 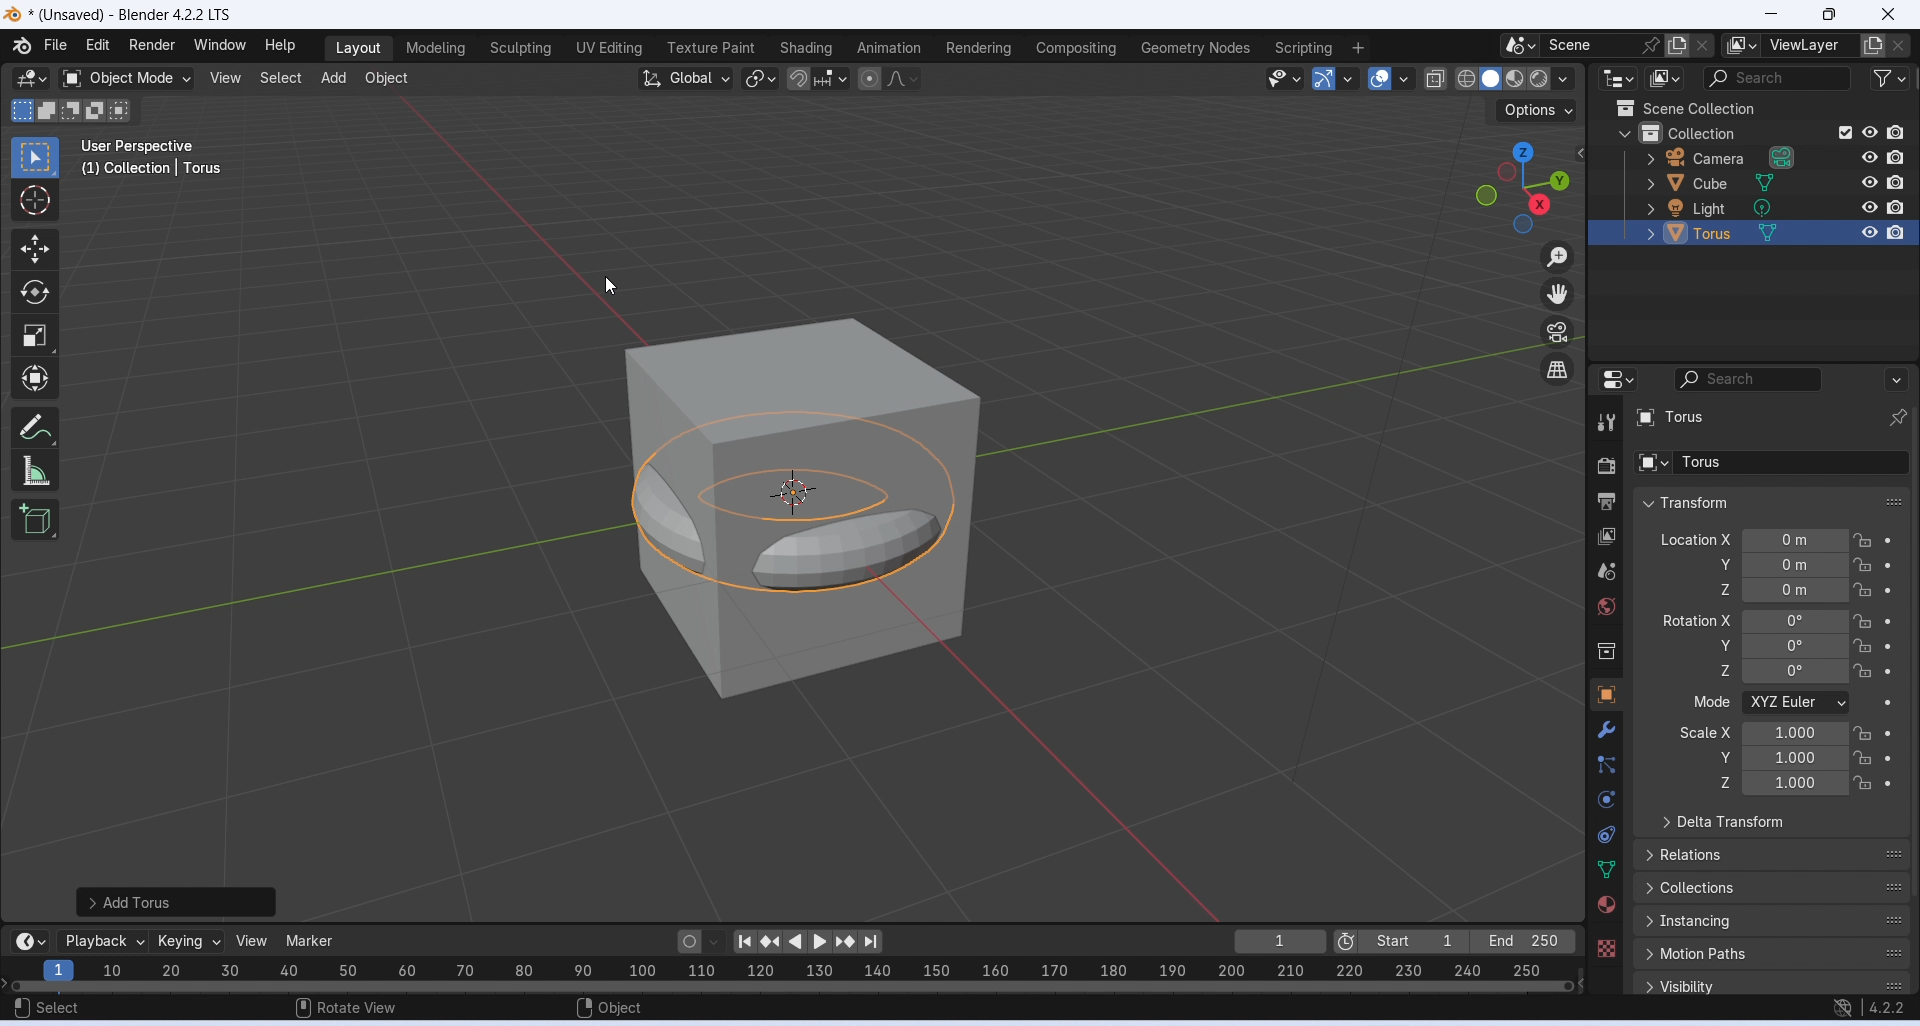 What do you see at coordinates (1773, 417) in the screenshot?
I see `torus layer` at bounding box center [1773, 417].